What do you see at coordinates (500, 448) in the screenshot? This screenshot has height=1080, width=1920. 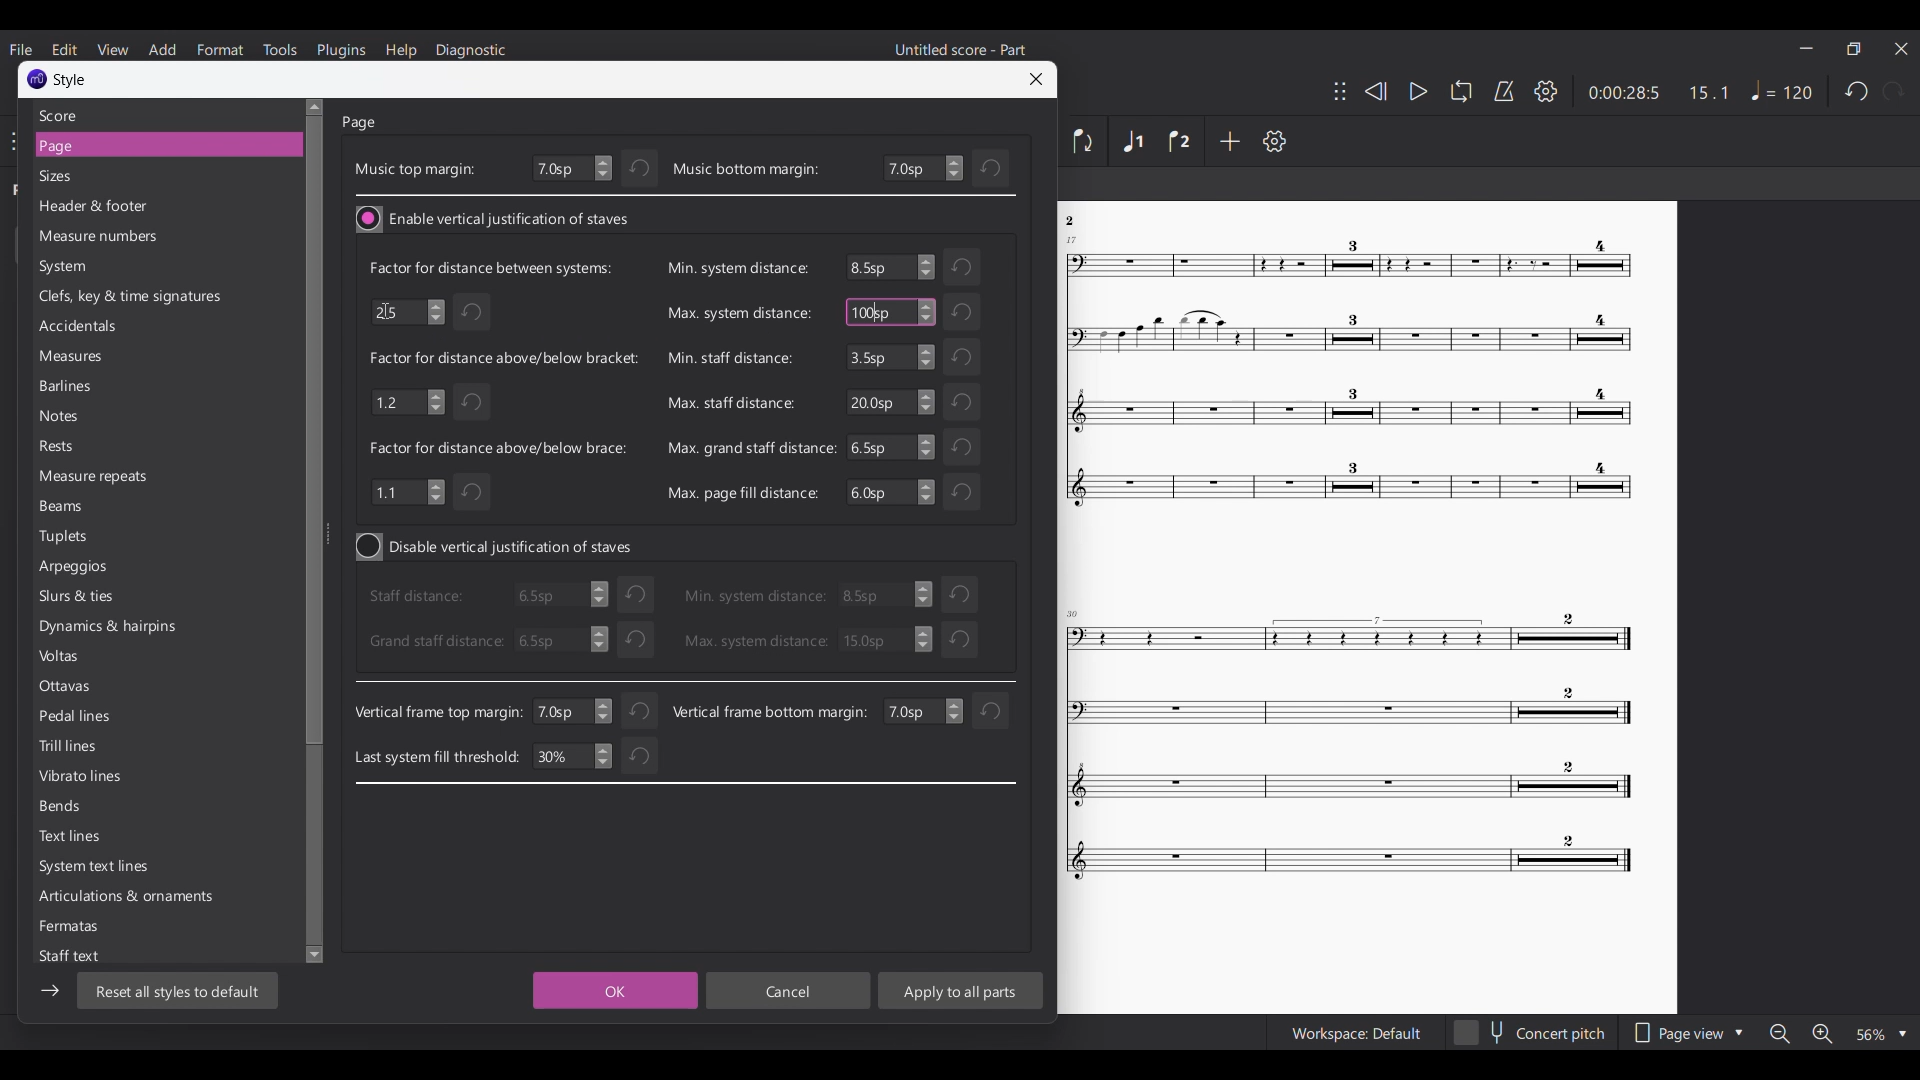 I see `Indicates factor for distance above/below brace` at bounding box center [500, 448].